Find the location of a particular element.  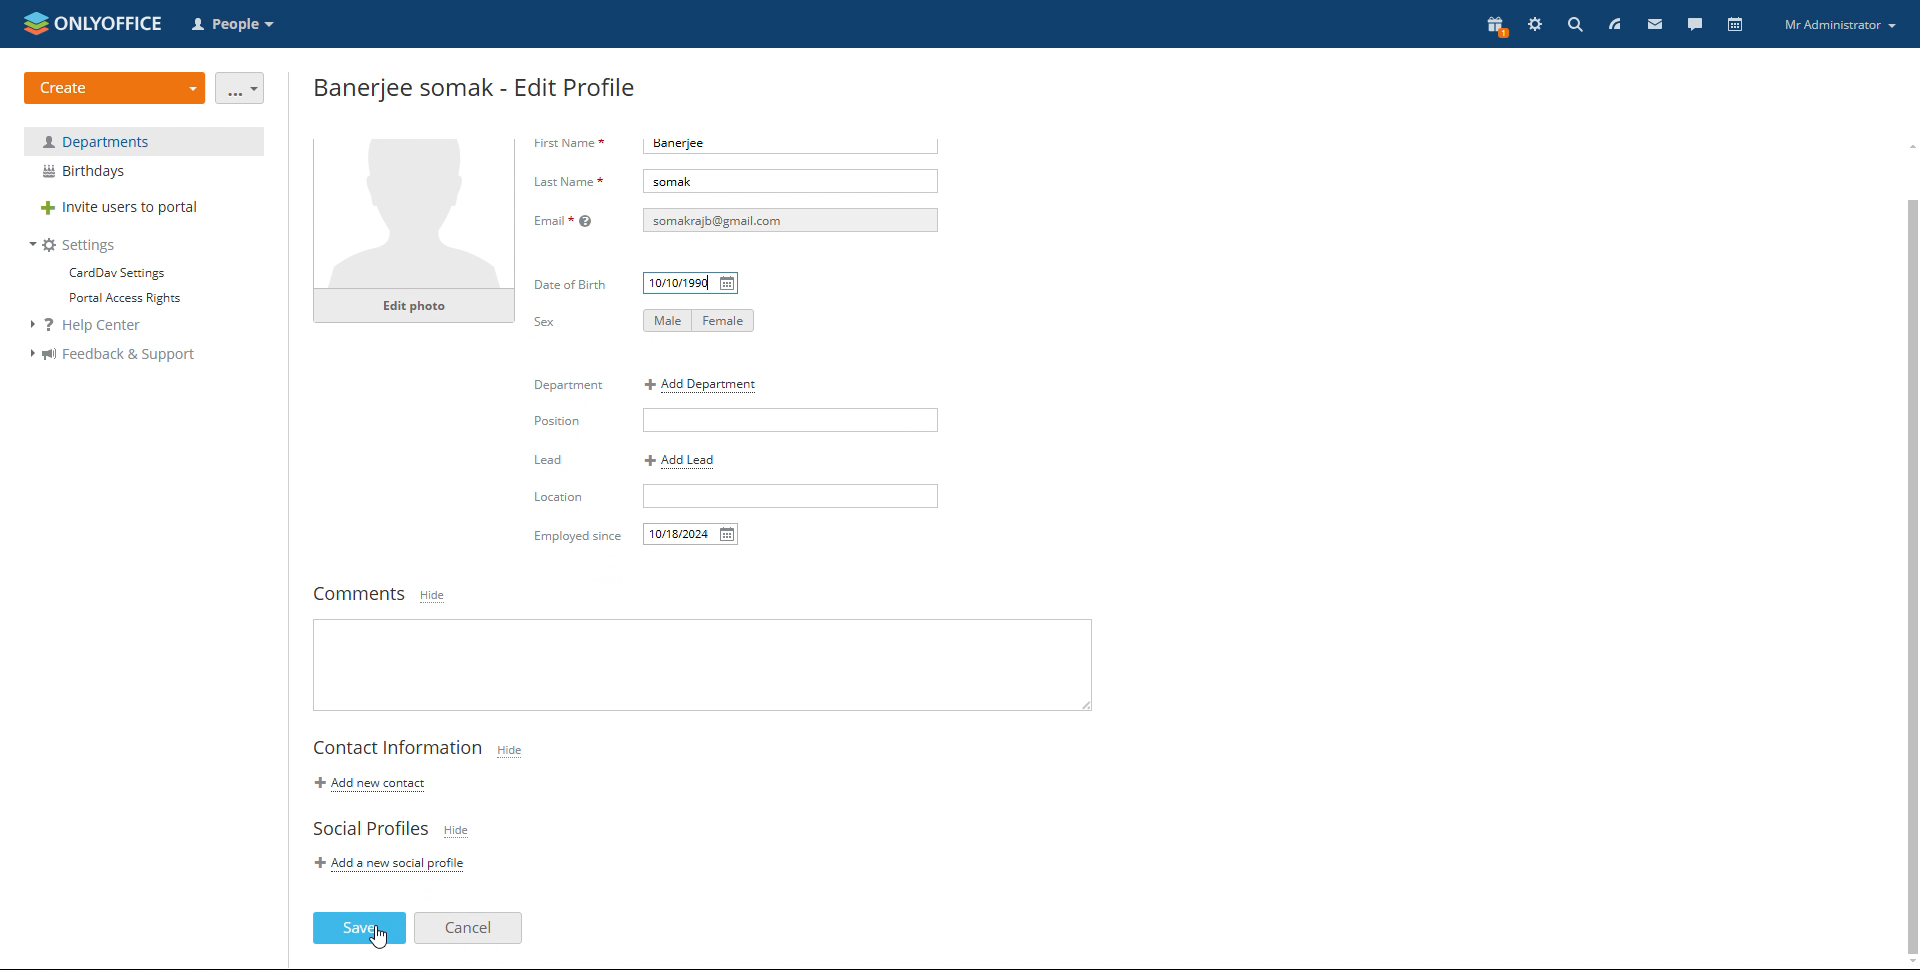

talk is located at coordinates (1694, 23).